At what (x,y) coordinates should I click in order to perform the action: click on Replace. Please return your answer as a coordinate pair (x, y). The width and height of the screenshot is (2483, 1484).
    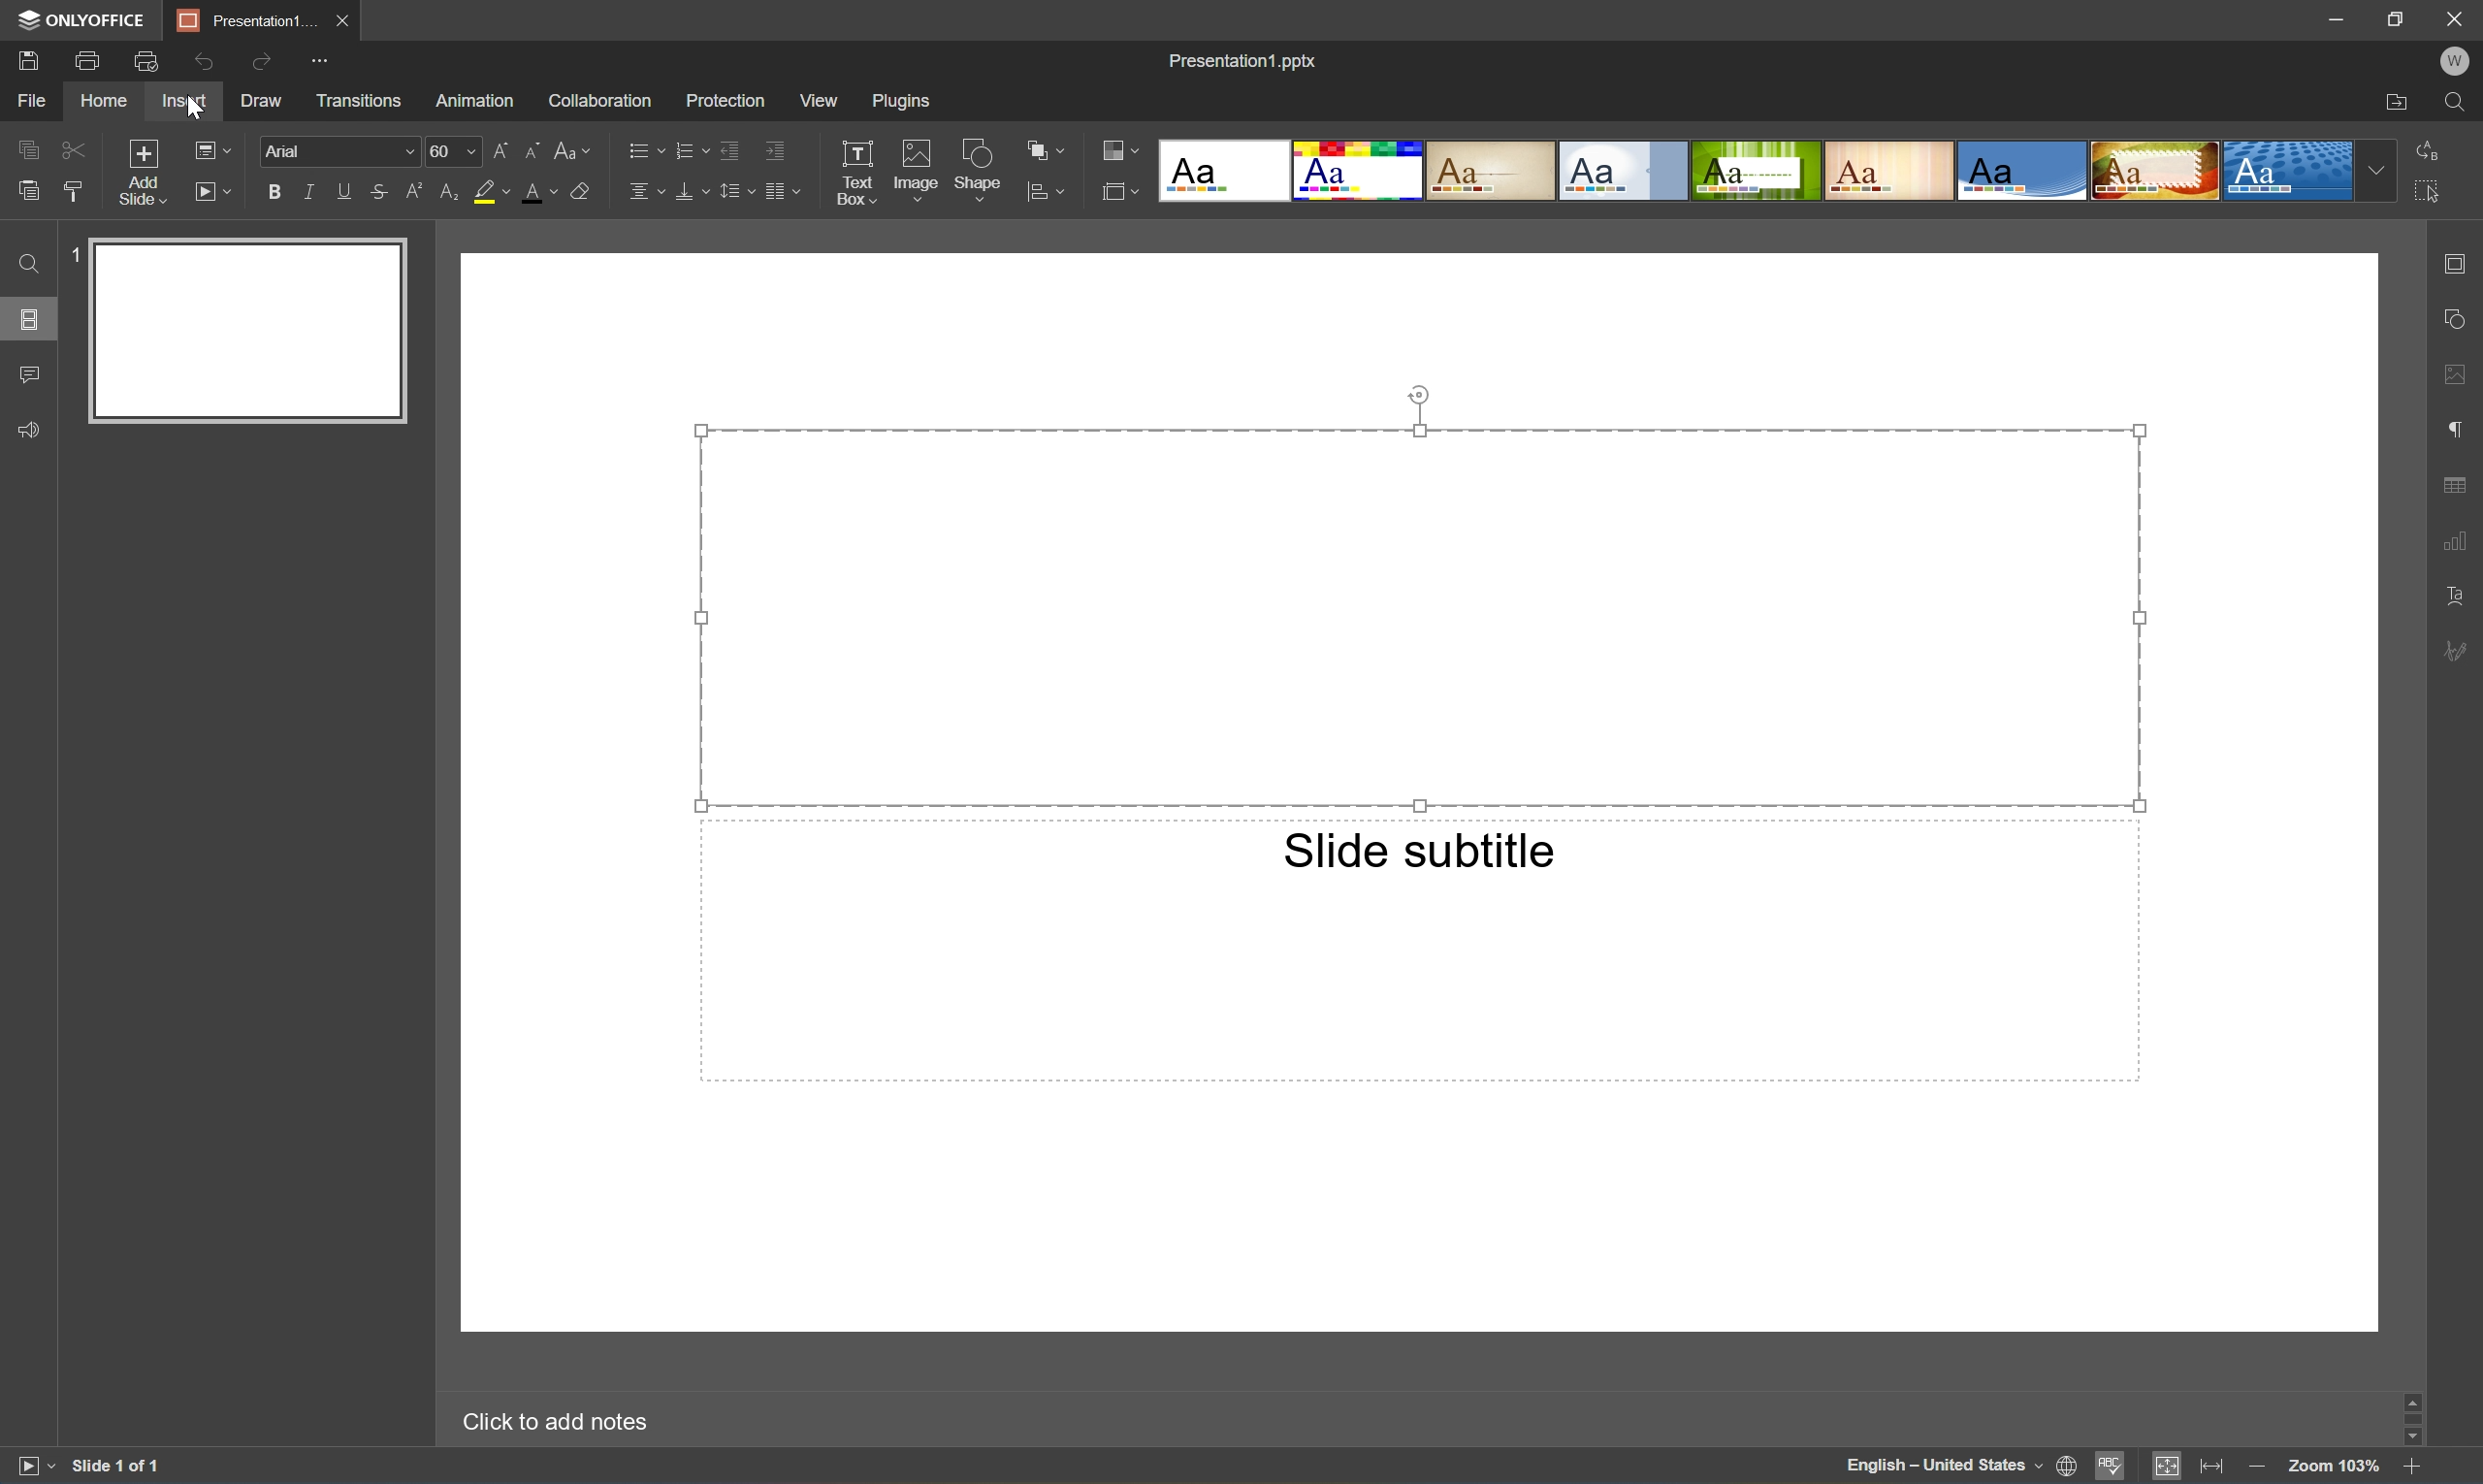
    Looking at the image, I should click on (2427, 148).